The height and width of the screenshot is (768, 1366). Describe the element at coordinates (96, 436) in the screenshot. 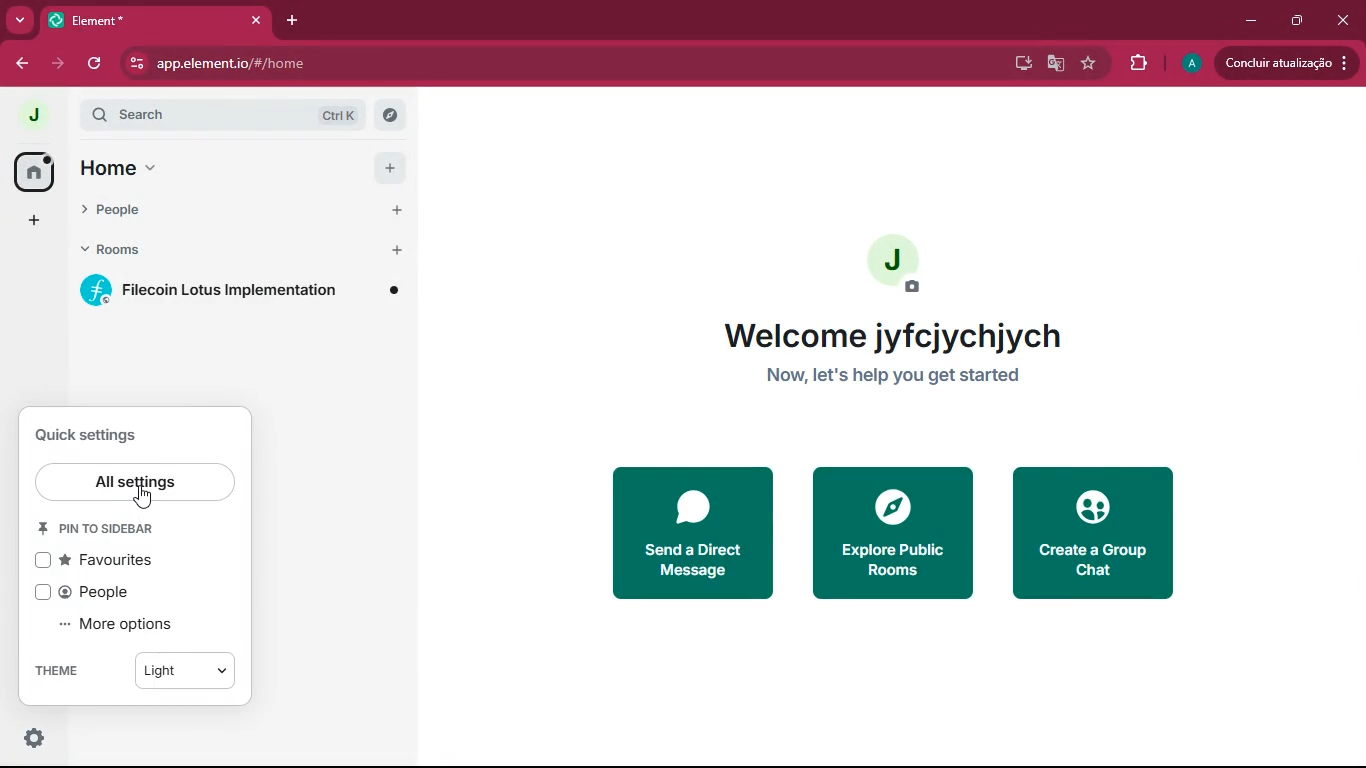

I see `quick settings` at that location.